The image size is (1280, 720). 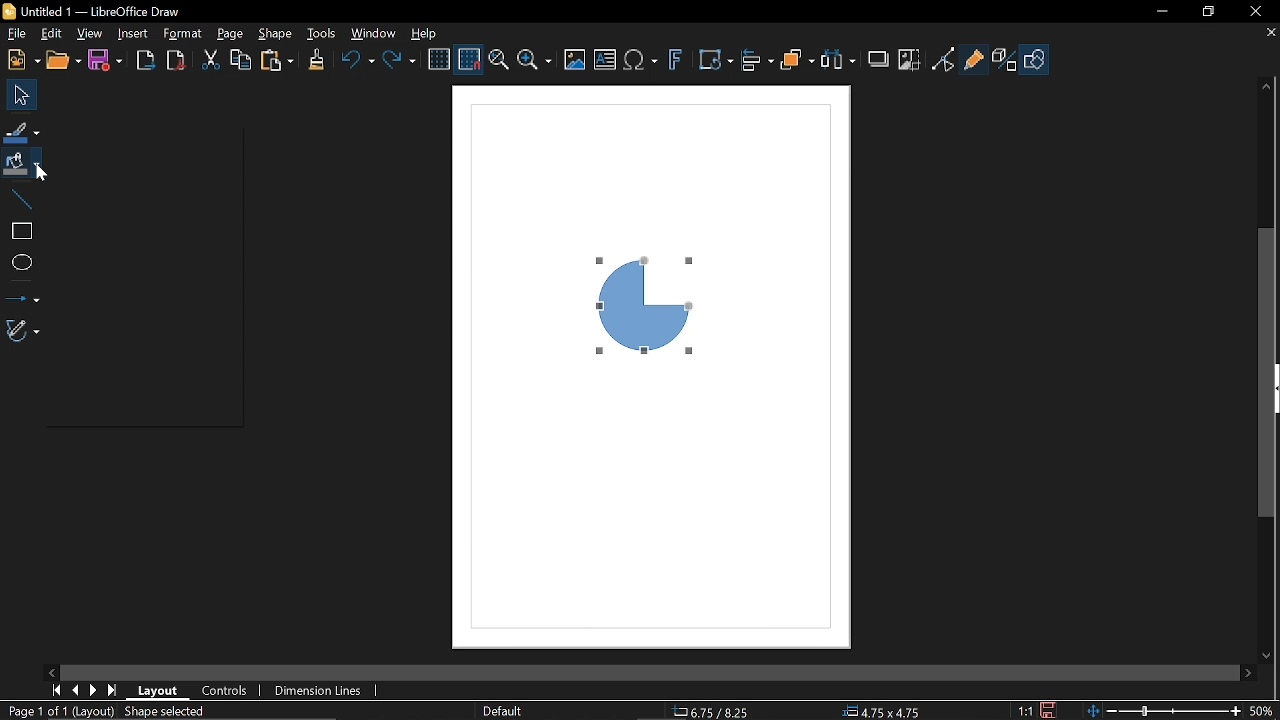 What do you see at coordinates (1264, 656) in the screenshot?
I see `Move down` at bounding box center [1264, 656].